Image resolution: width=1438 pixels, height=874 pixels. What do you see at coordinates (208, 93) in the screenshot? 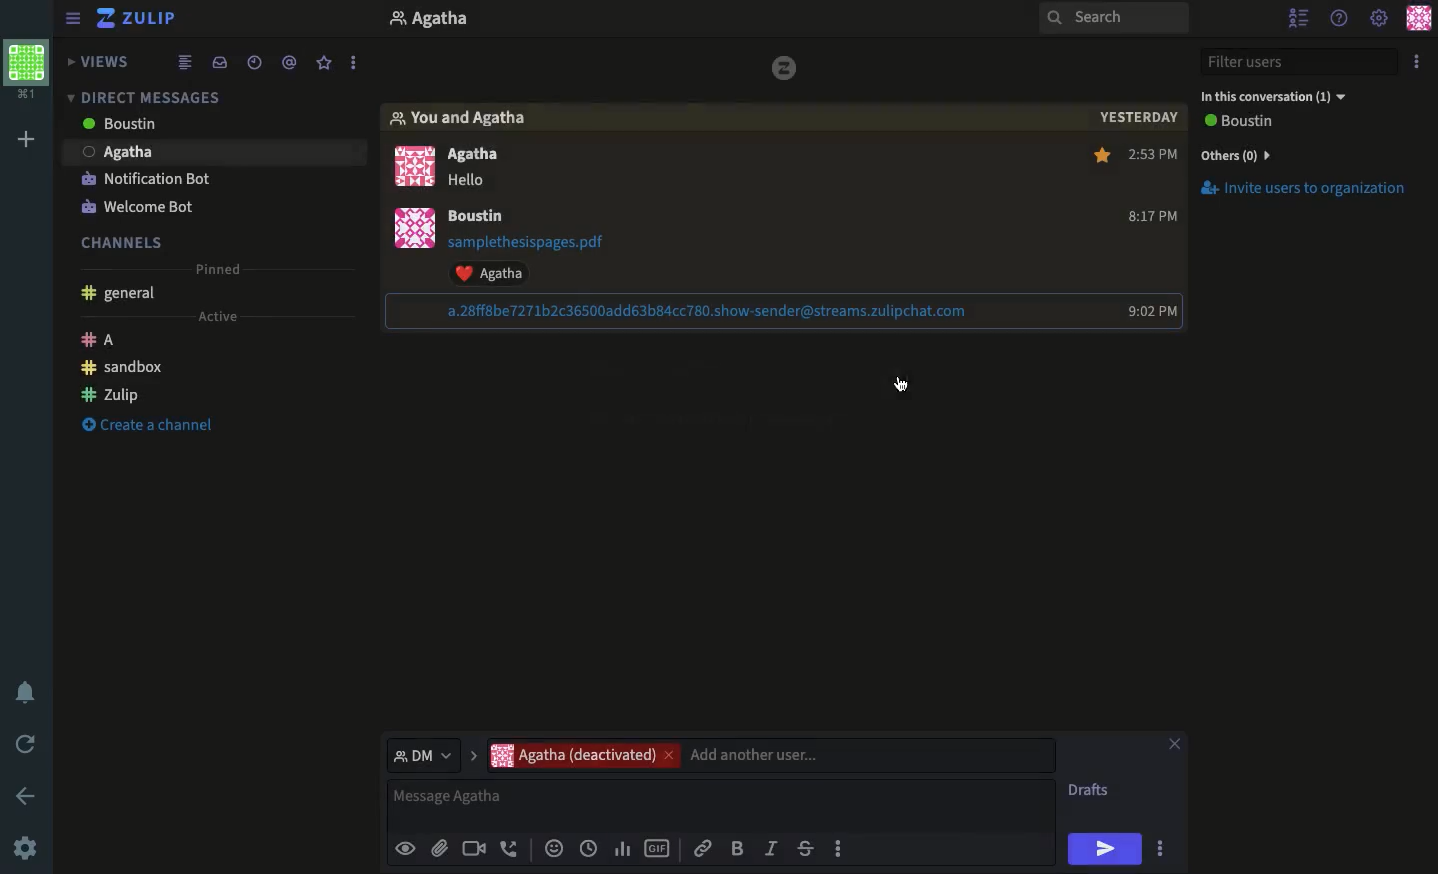
I see `Inbox` at bounding box center [208, 93].